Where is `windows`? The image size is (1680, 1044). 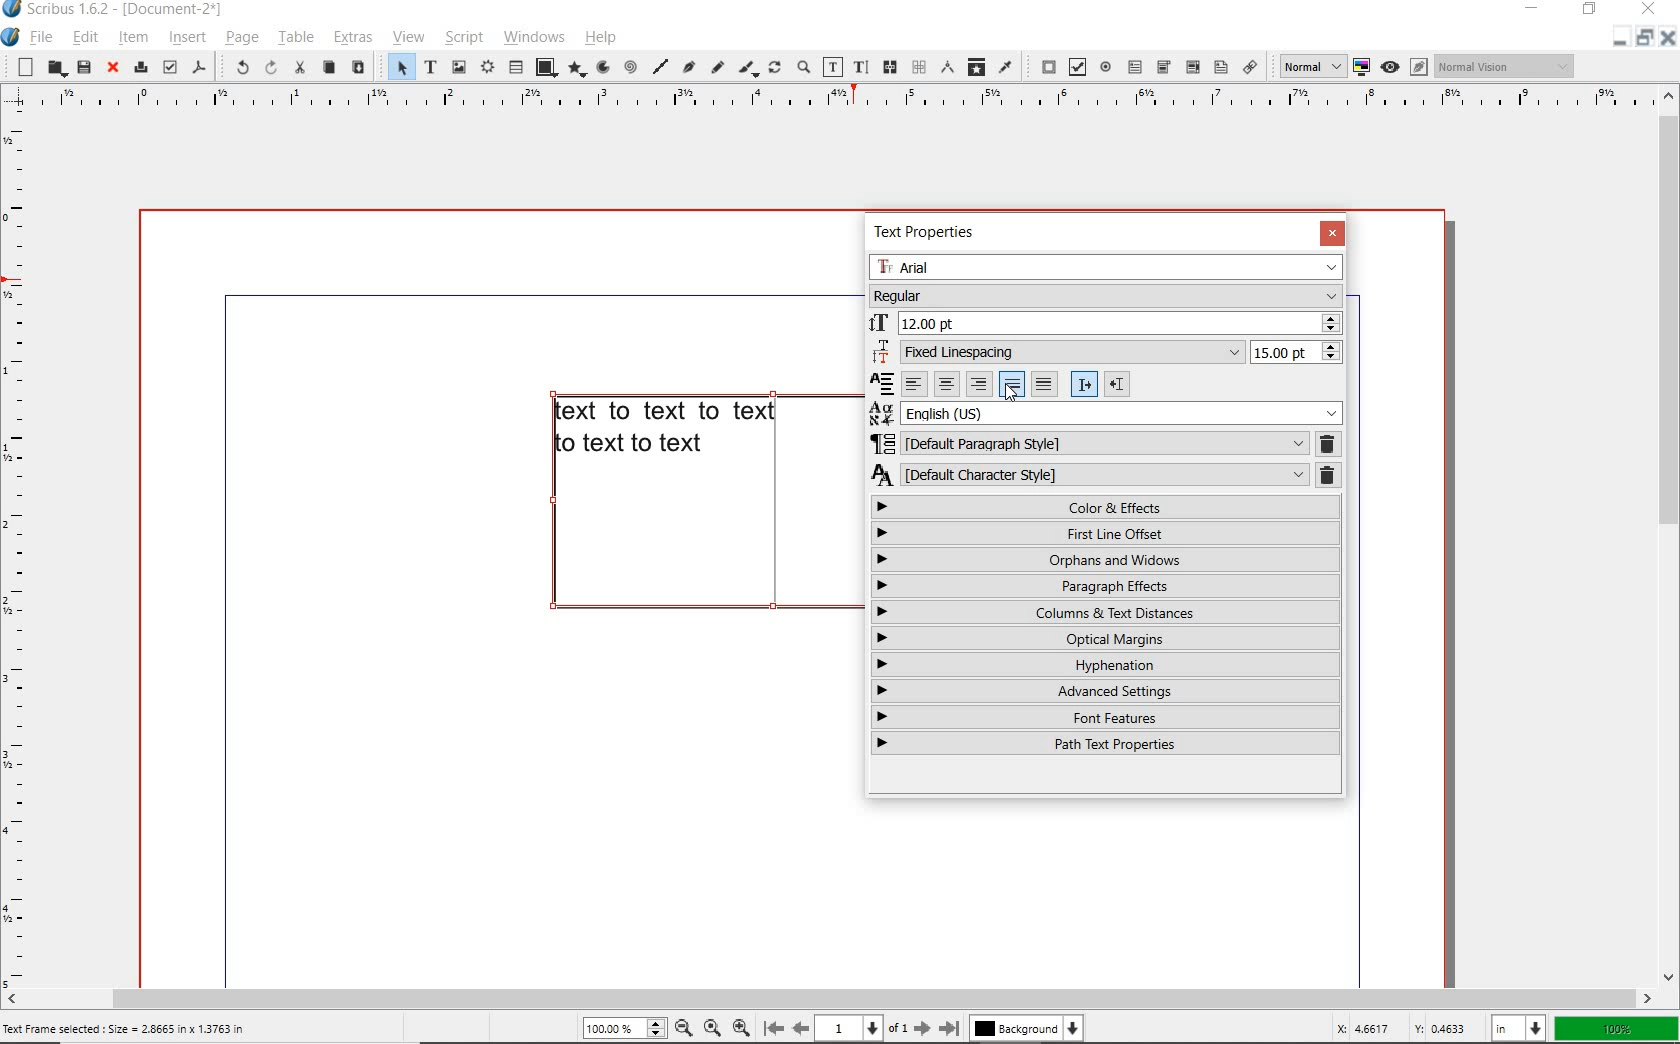 windows is located at coordinates (533, 37).